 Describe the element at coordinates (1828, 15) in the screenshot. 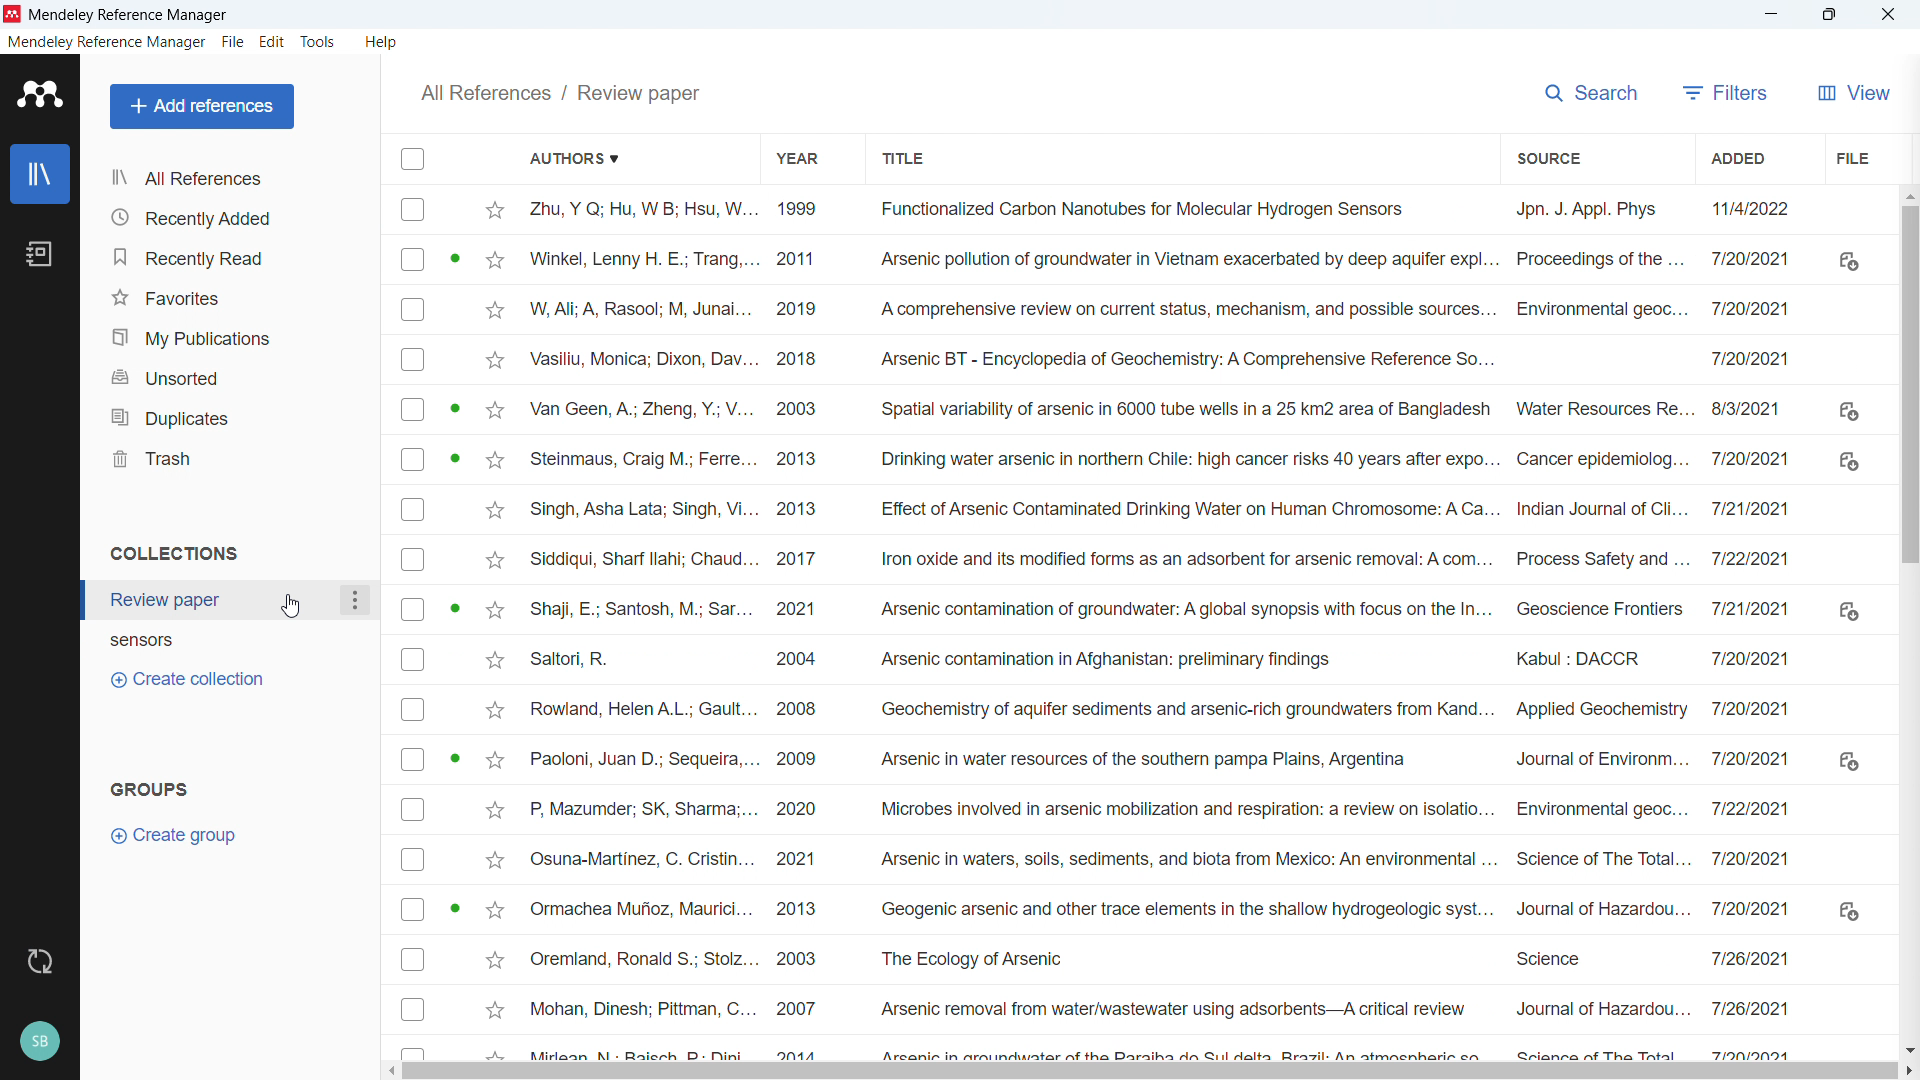

I see `Maximise ` at that location.